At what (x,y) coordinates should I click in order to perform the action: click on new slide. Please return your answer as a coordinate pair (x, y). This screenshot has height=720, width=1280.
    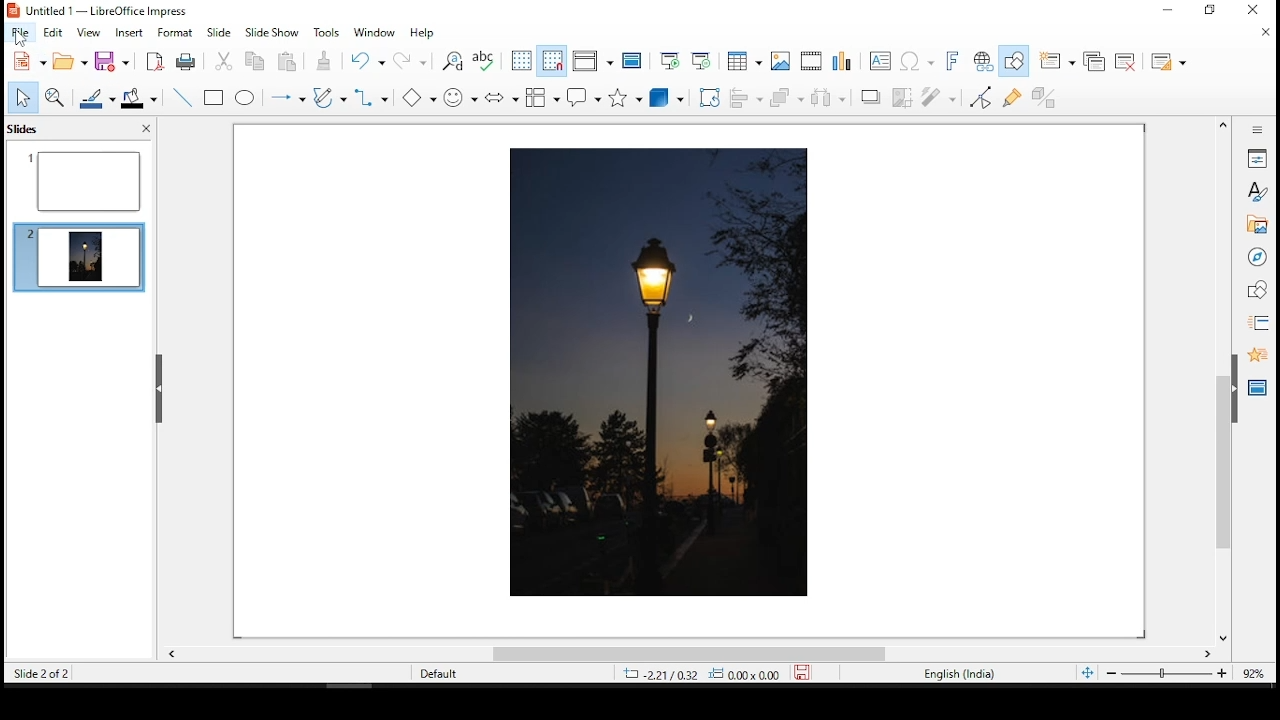
    Looking at the image, I should click on (1059, 60).